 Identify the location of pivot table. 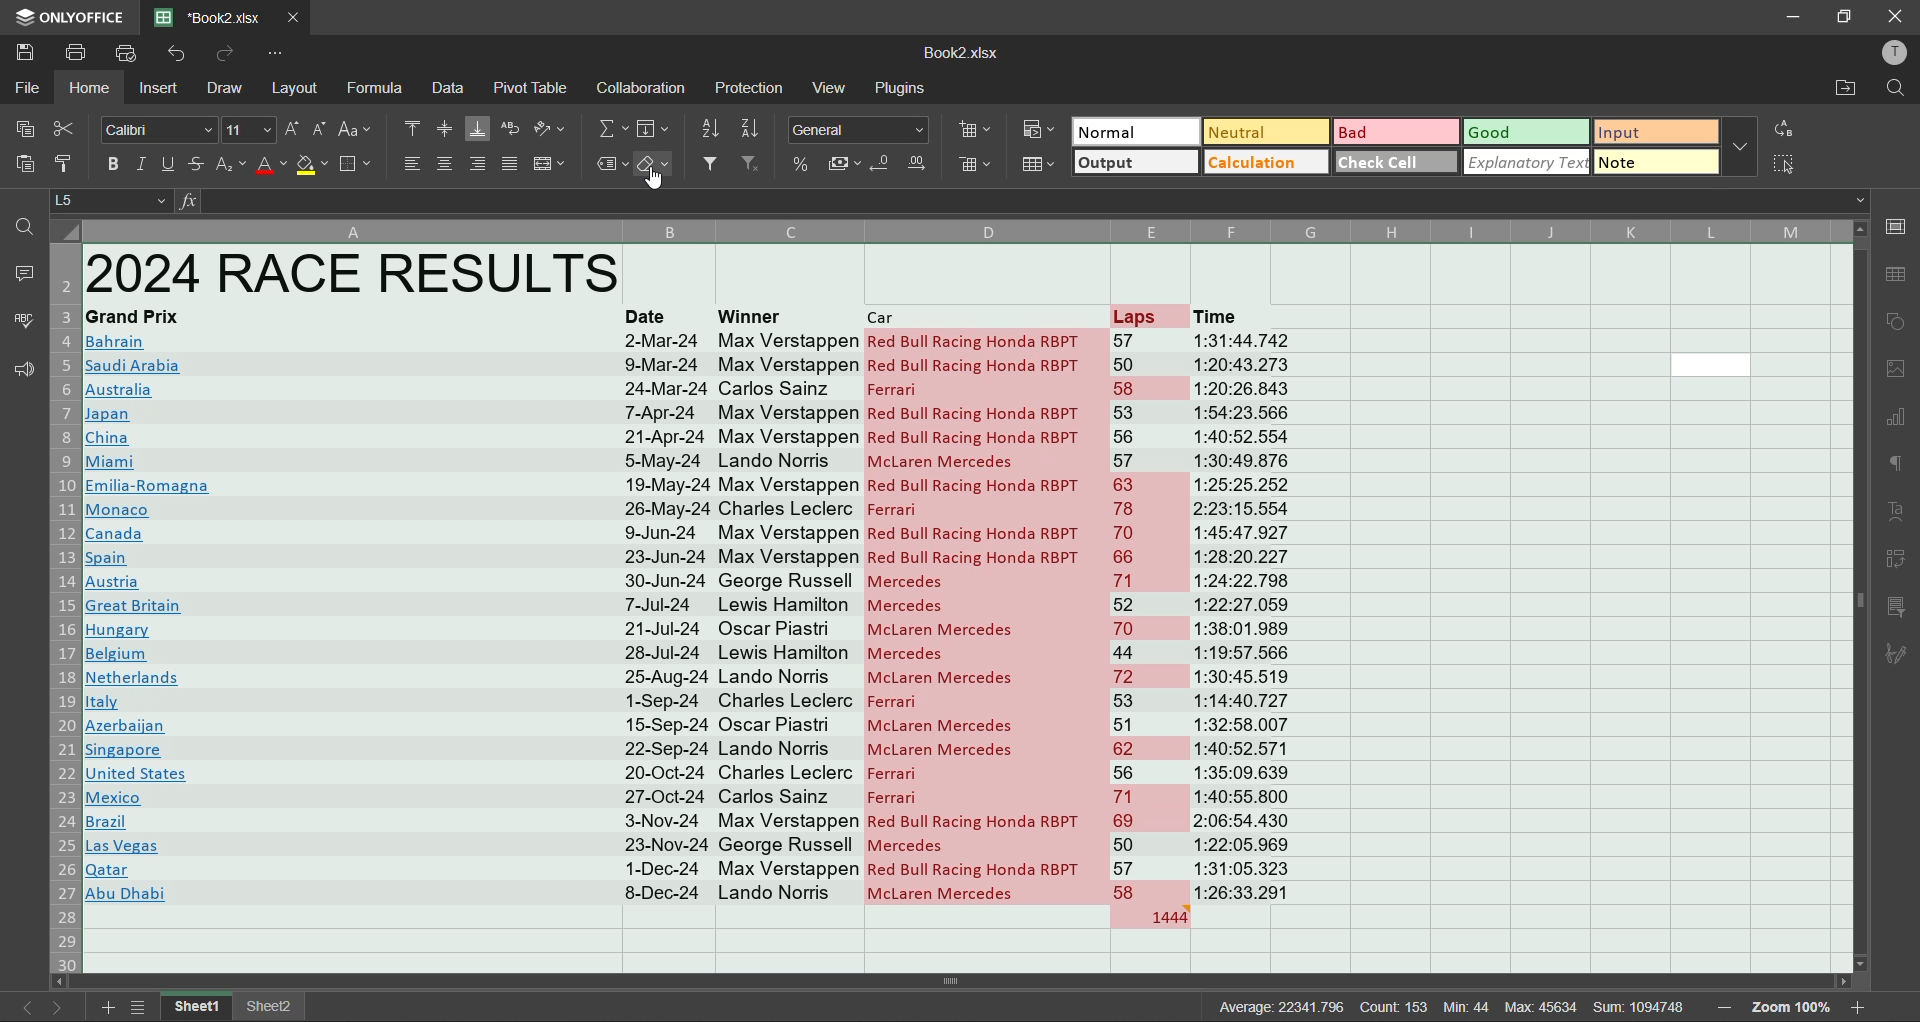
(533, 89).